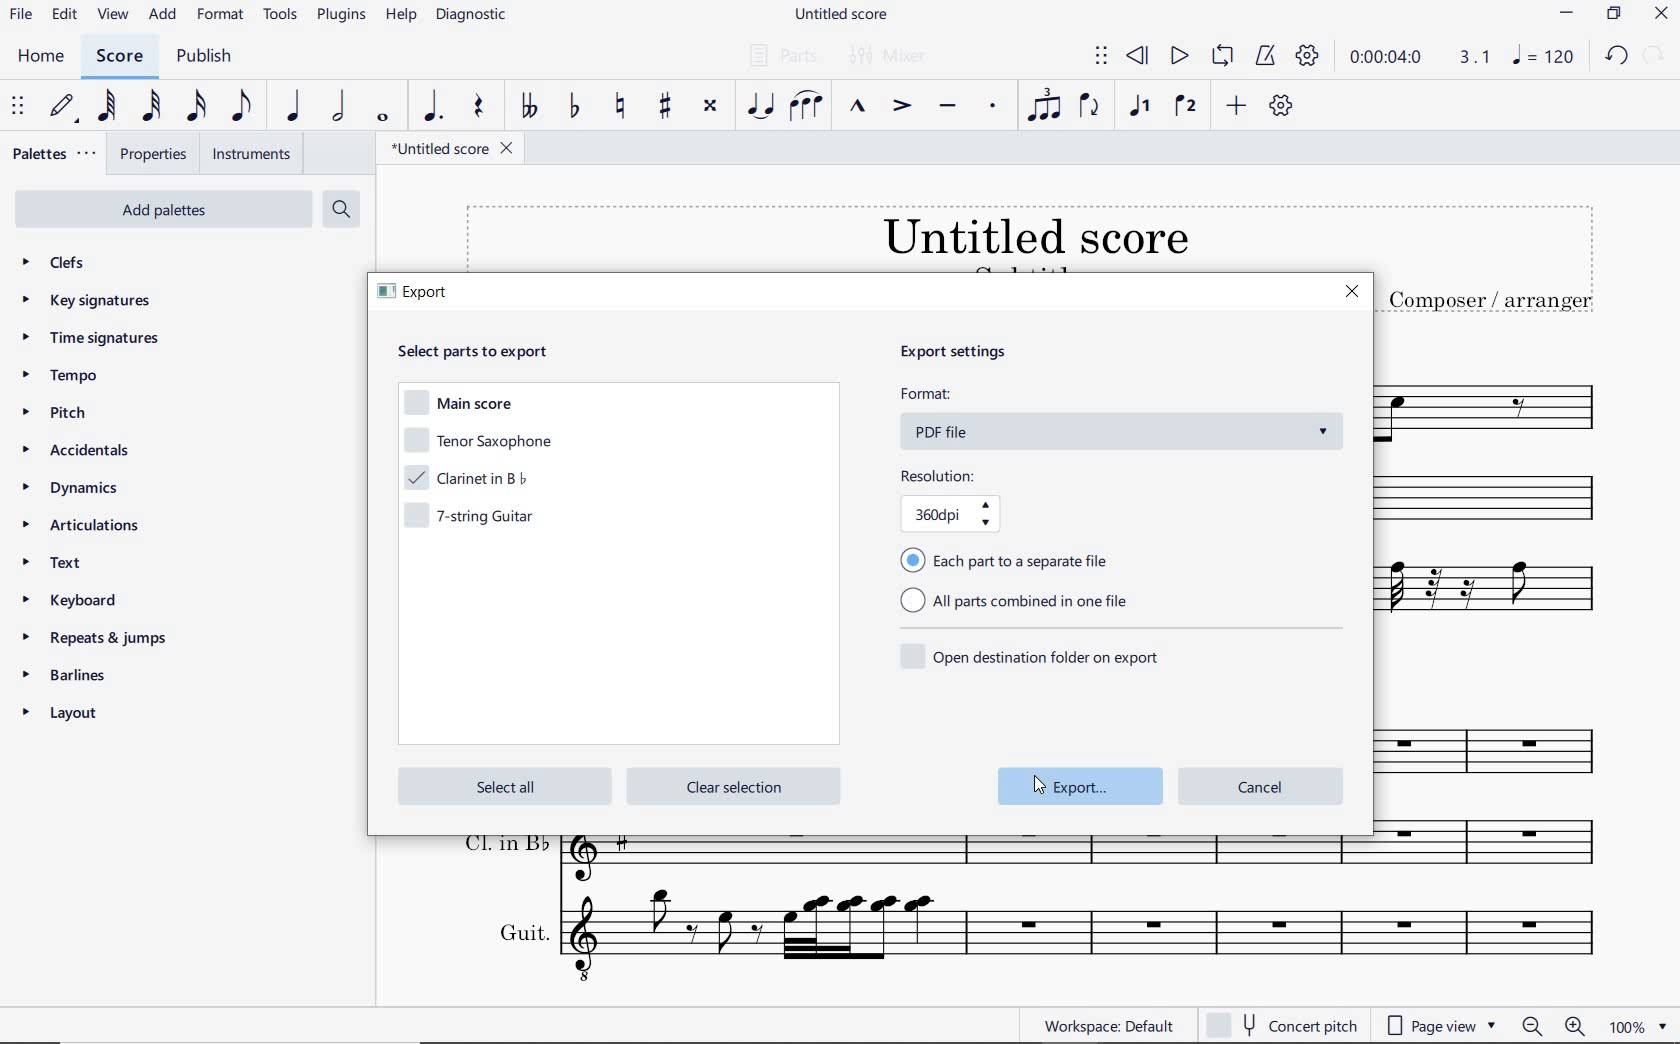 The height and width of the screenshot is (1044, 1680). I want to click on FILE, so click(20, 16).